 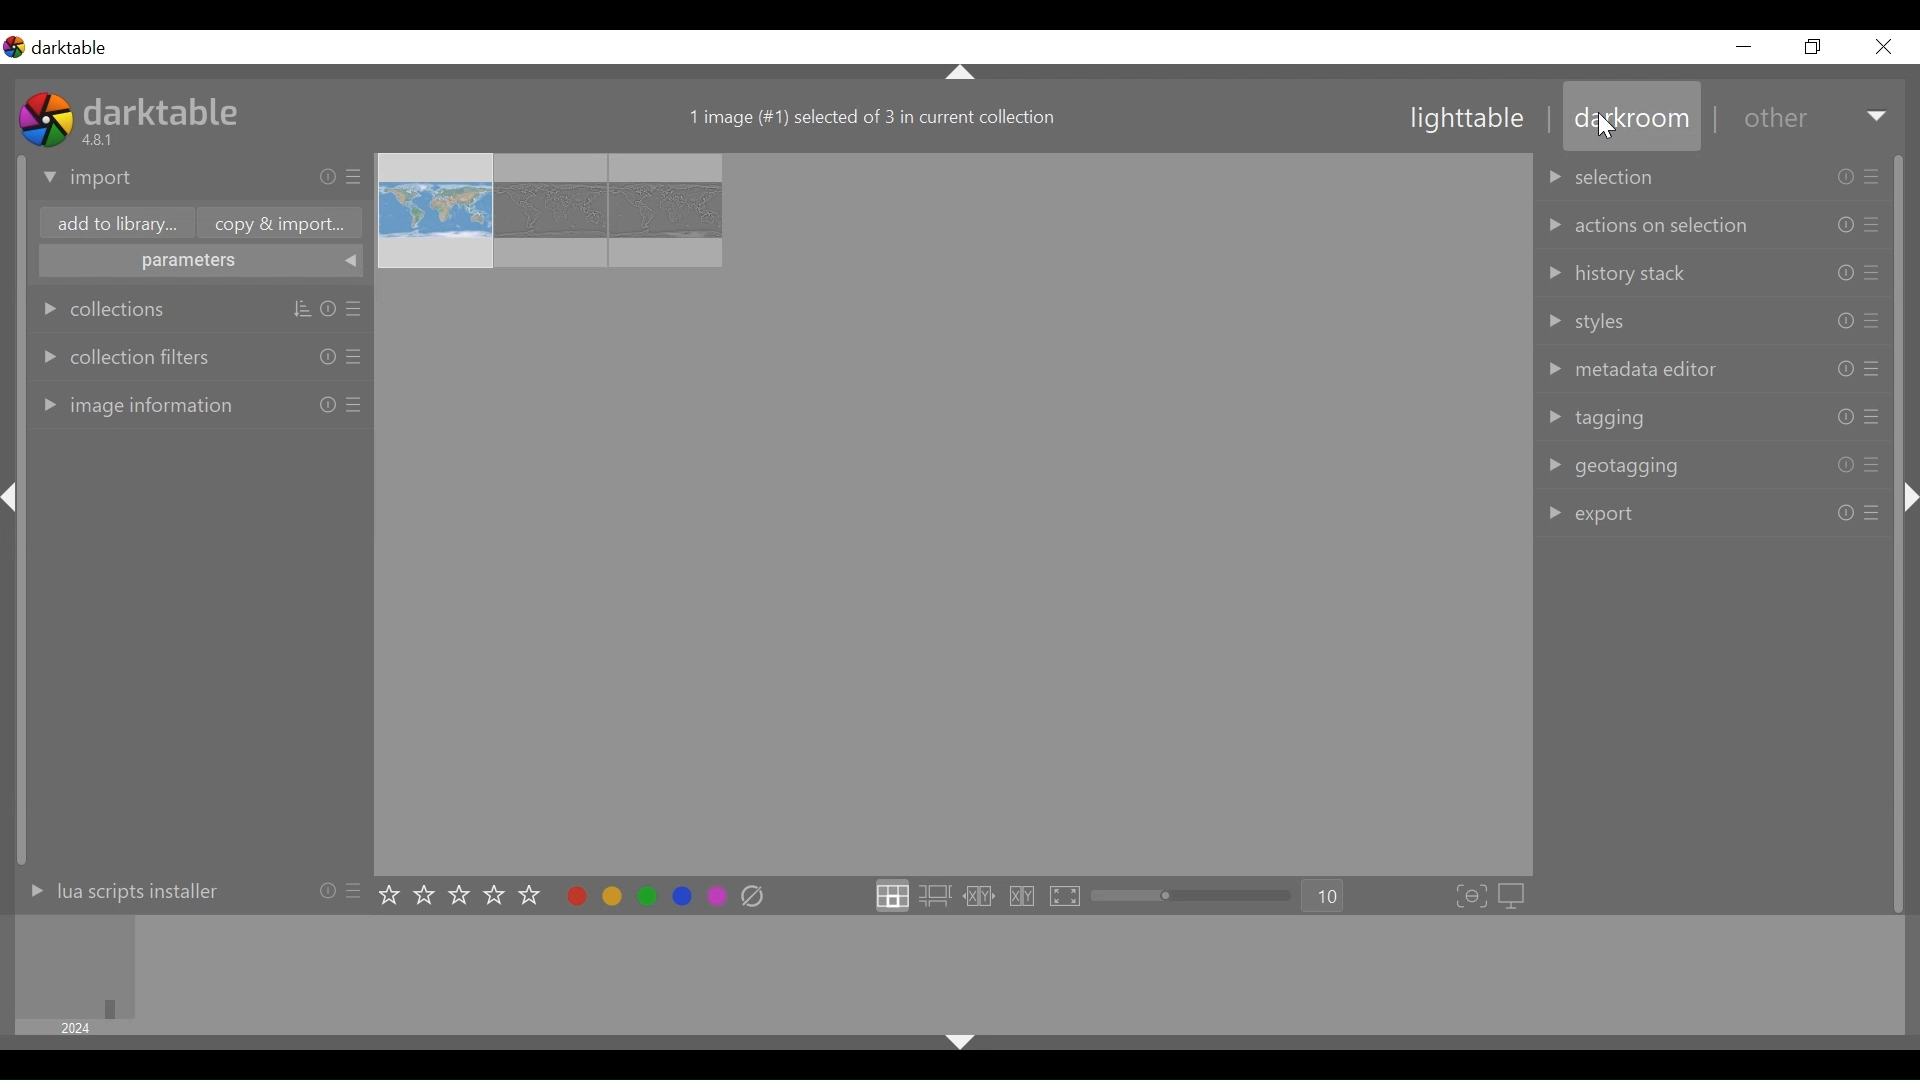 What do you see at coordinates (1197, 896) in the screenshot?
I see `zoom` at bounding box center [1197, 896].